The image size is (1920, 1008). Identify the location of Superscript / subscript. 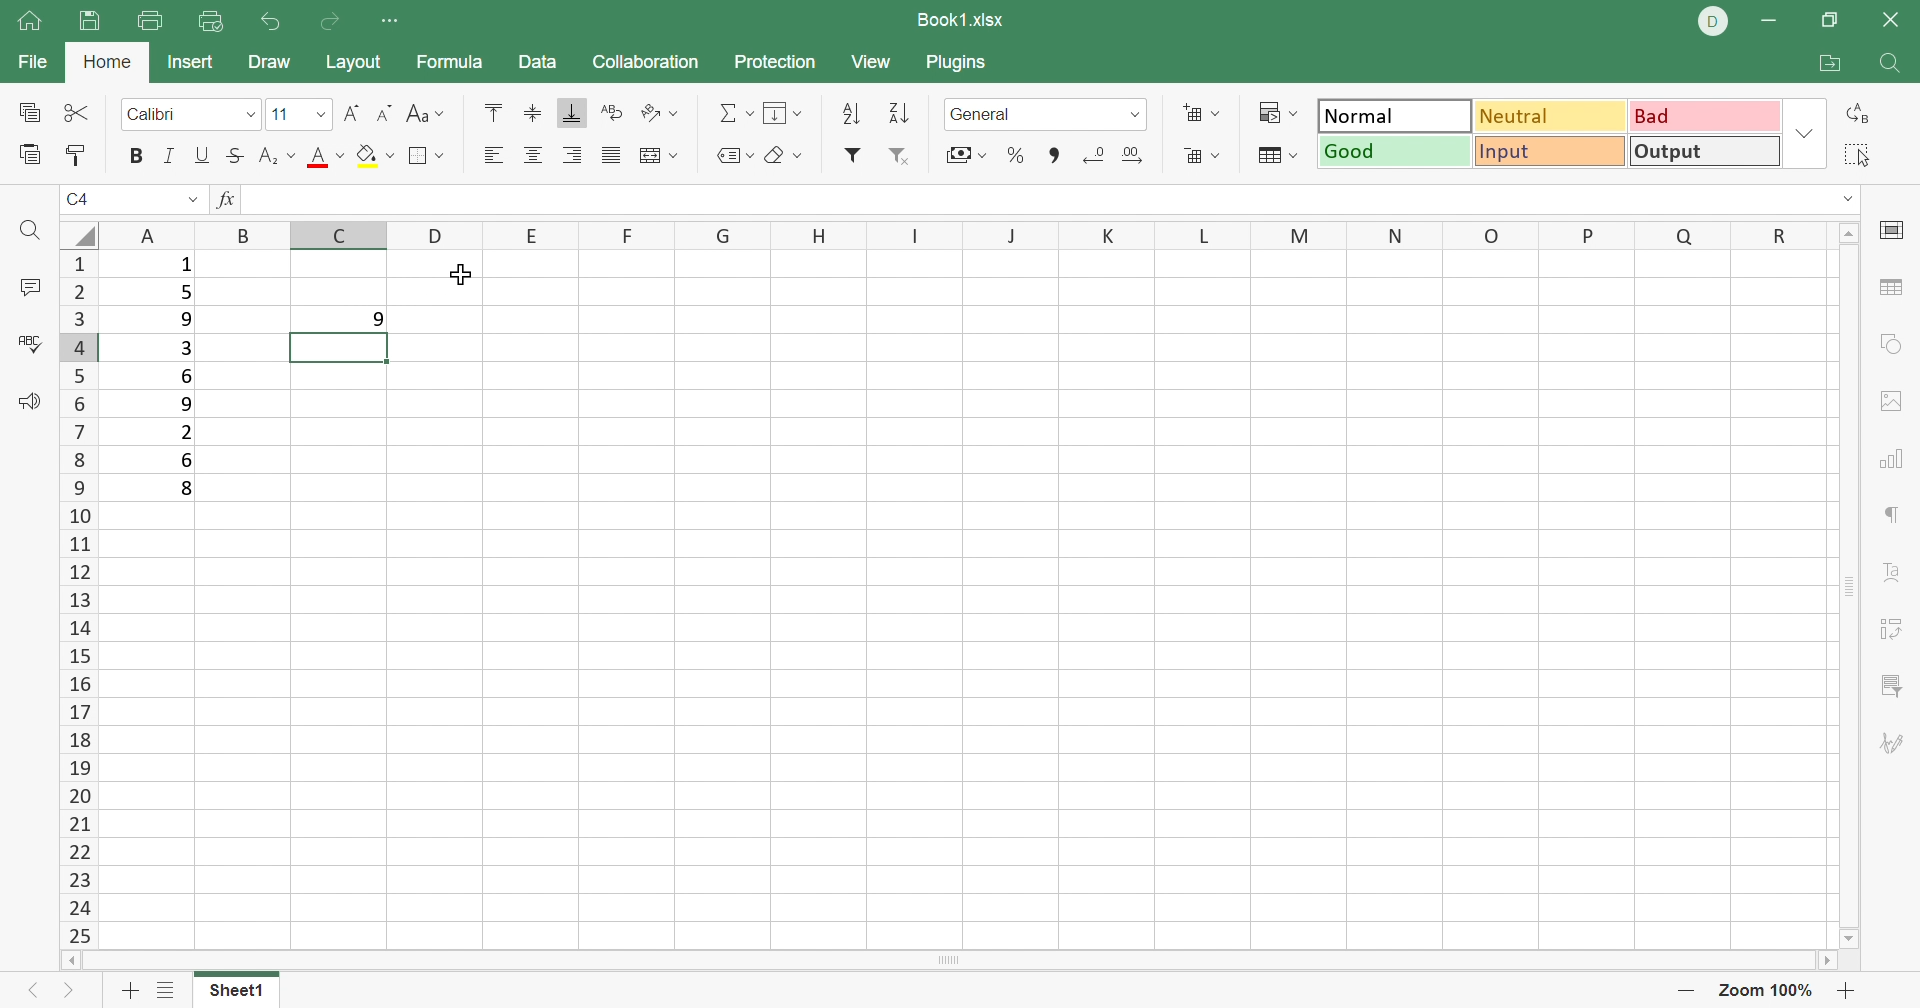
(277, 156).